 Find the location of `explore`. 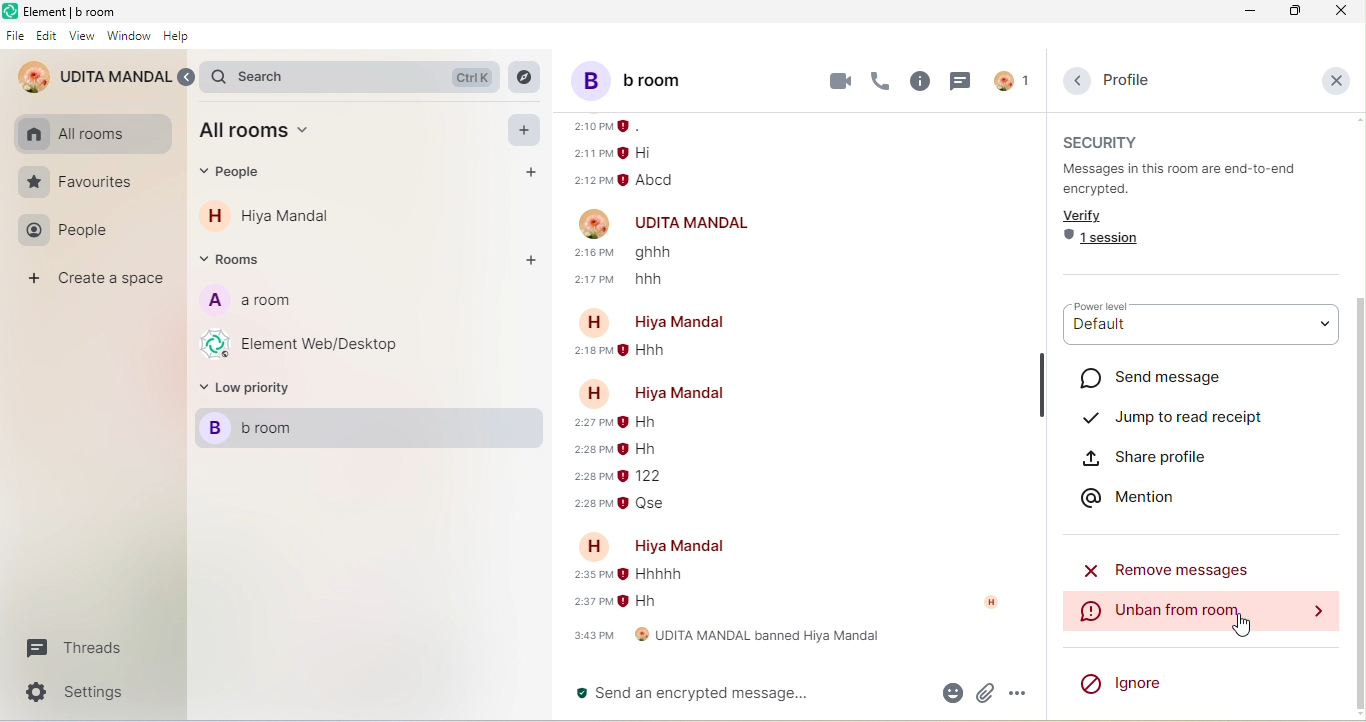

explore is located at coordinates (525, 78).